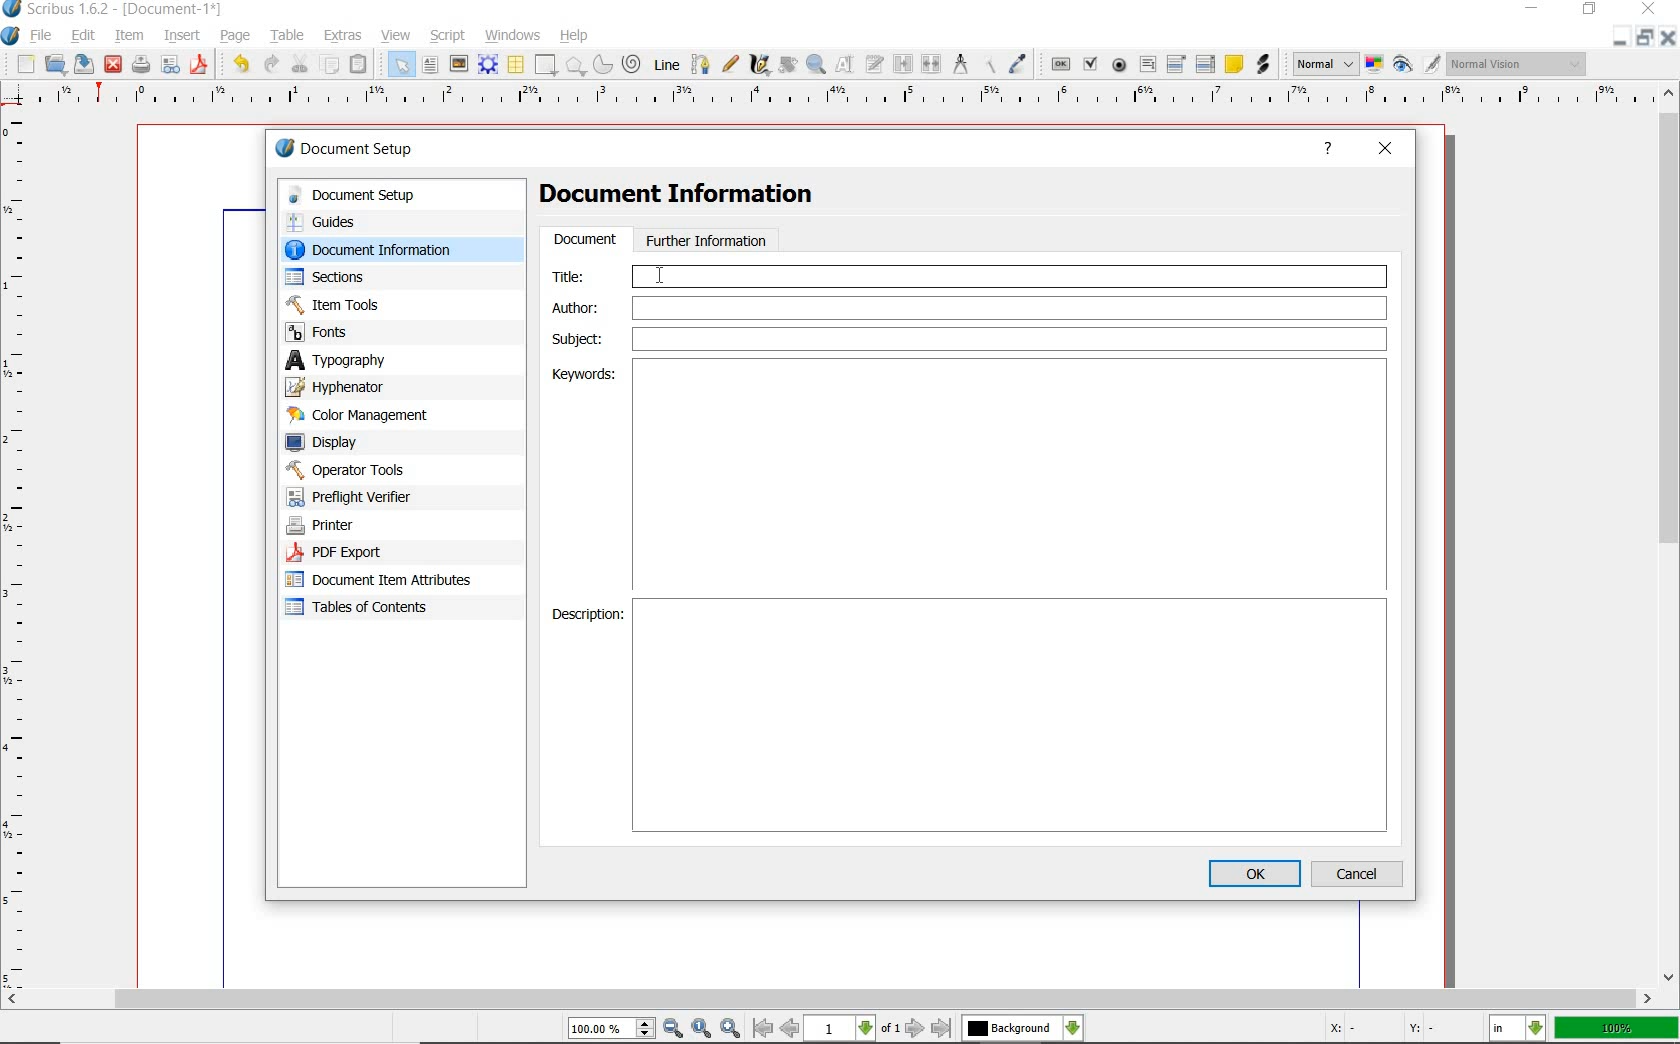 The image size is (1680, 1044). What do you see at coordinates (385, 195) in the screenshot?
I see `document setup` at bounding box center [385, 195].